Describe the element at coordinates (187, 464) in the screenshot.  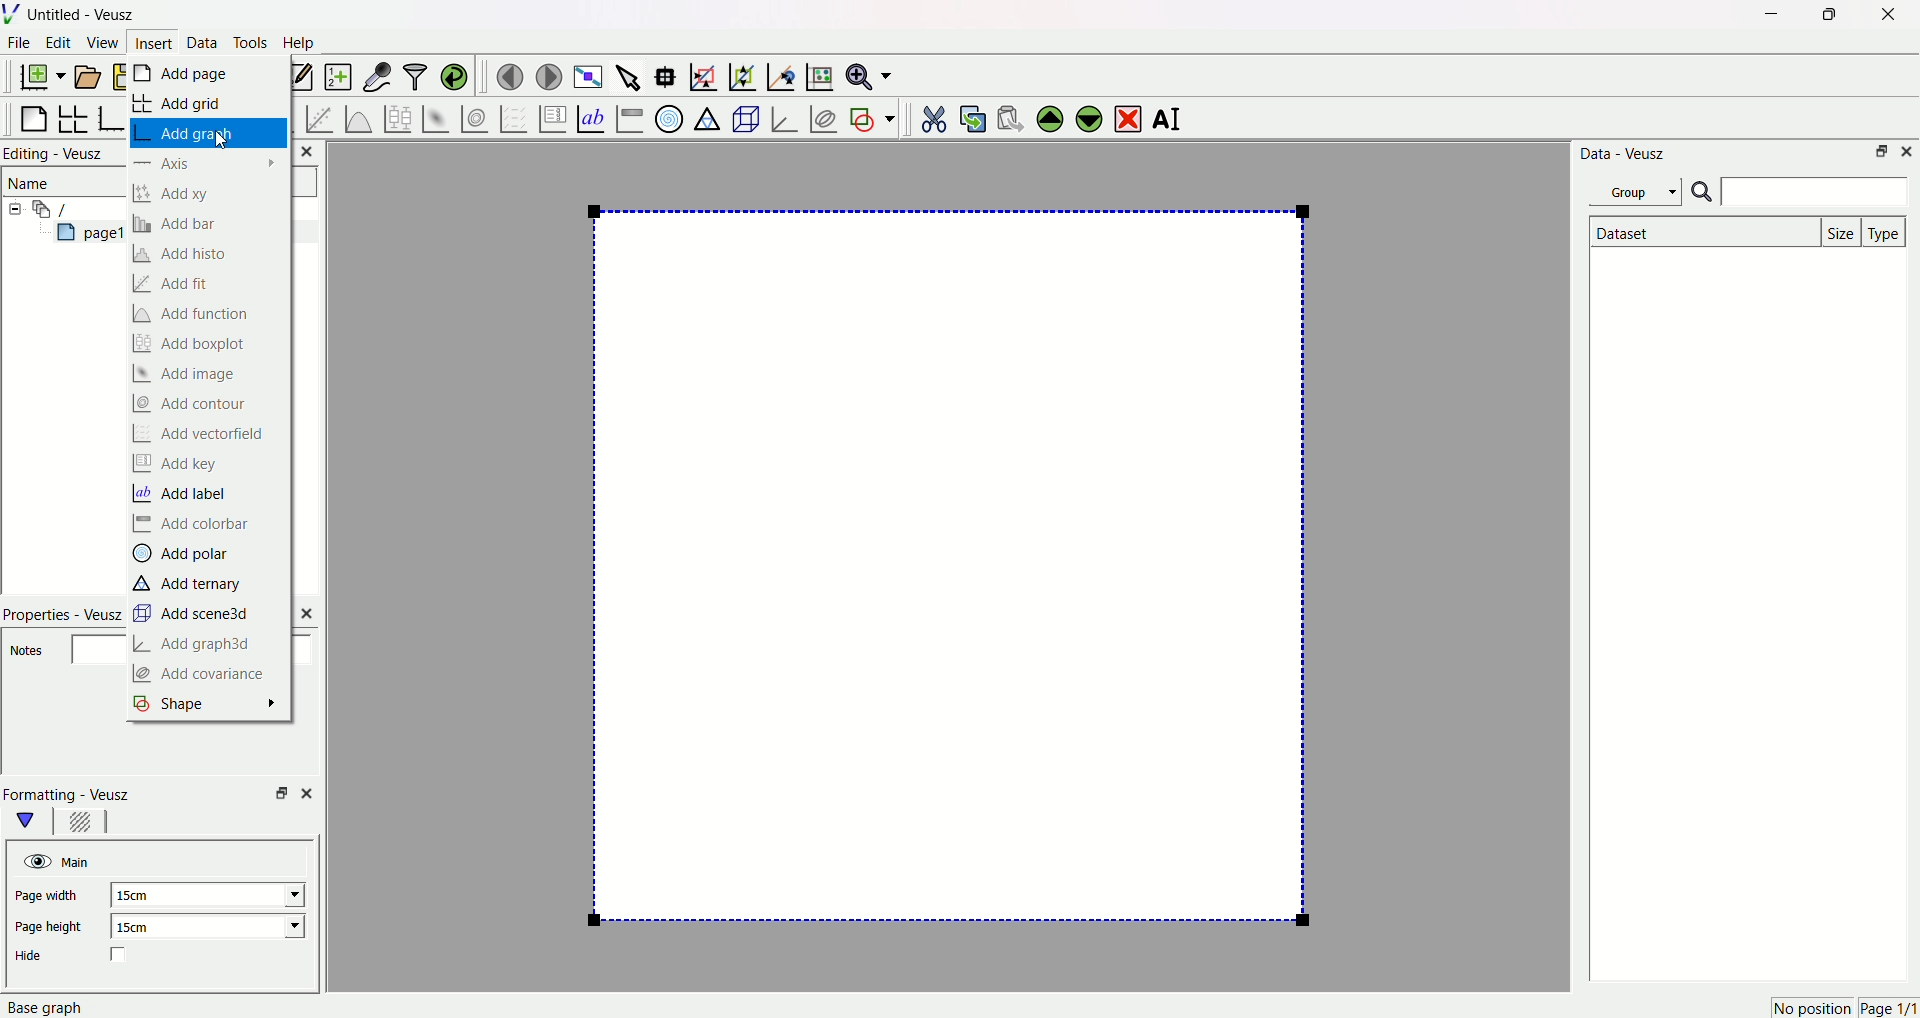
I see `Add key` at that location.